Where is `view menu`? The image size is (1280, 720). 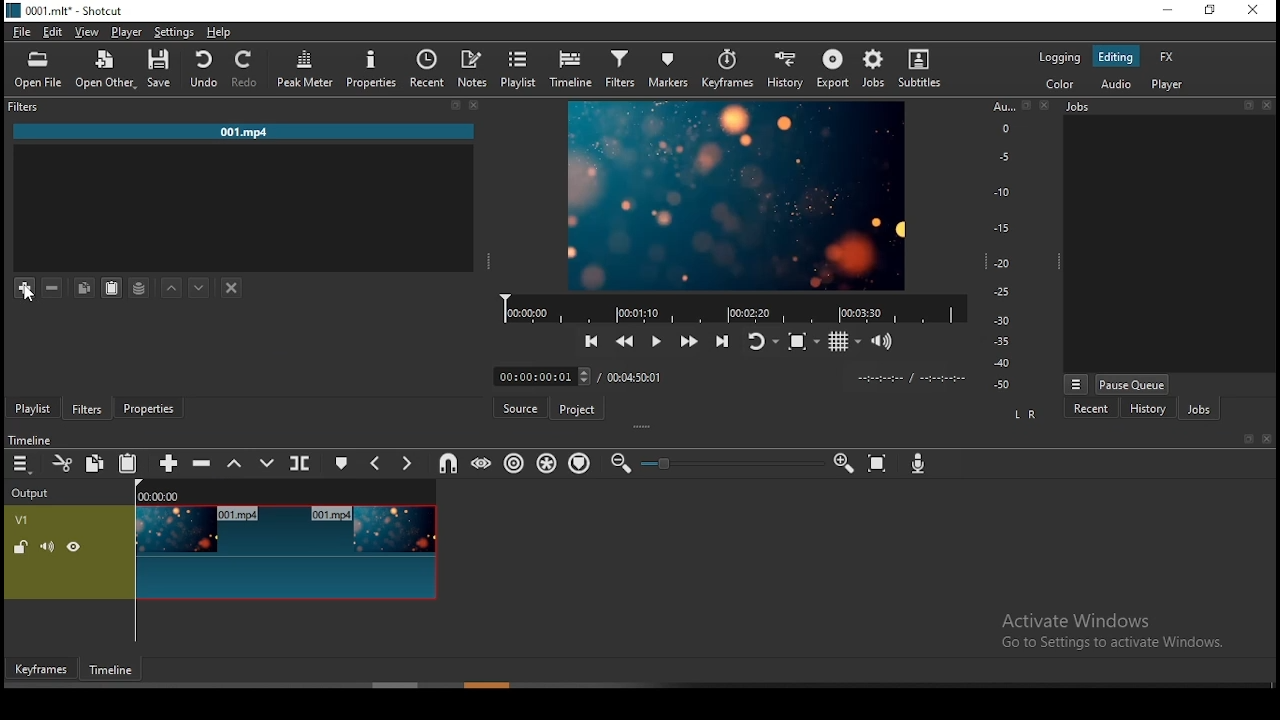
view menu is located at coordinates (1076, 383).